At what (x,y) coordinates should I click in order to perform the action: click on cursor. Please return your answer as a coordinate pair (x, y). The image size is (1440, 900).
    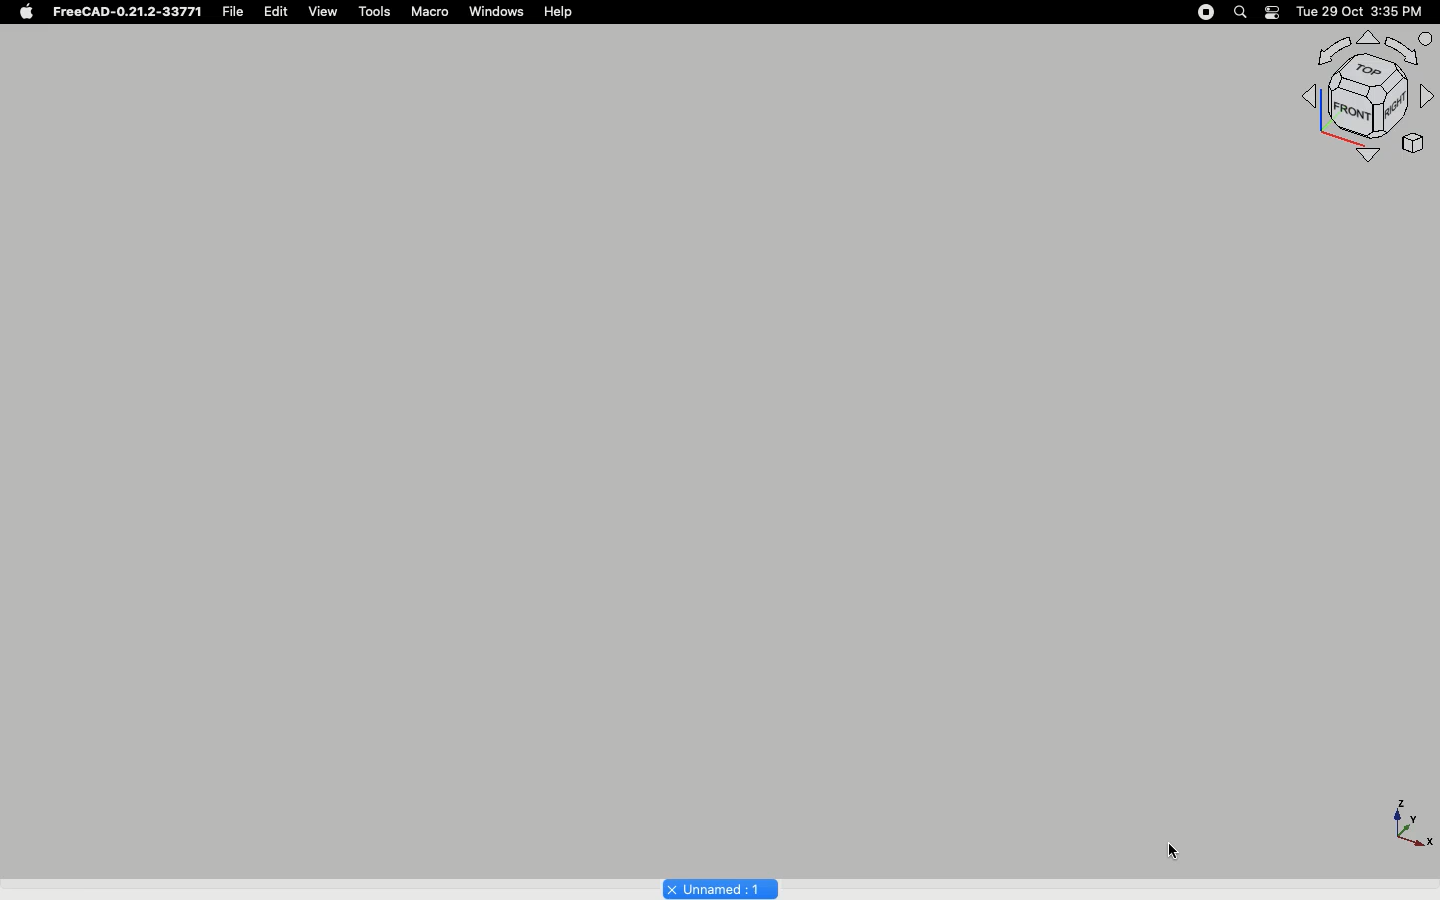
    Looking at the image, I should click on (1172, 850).